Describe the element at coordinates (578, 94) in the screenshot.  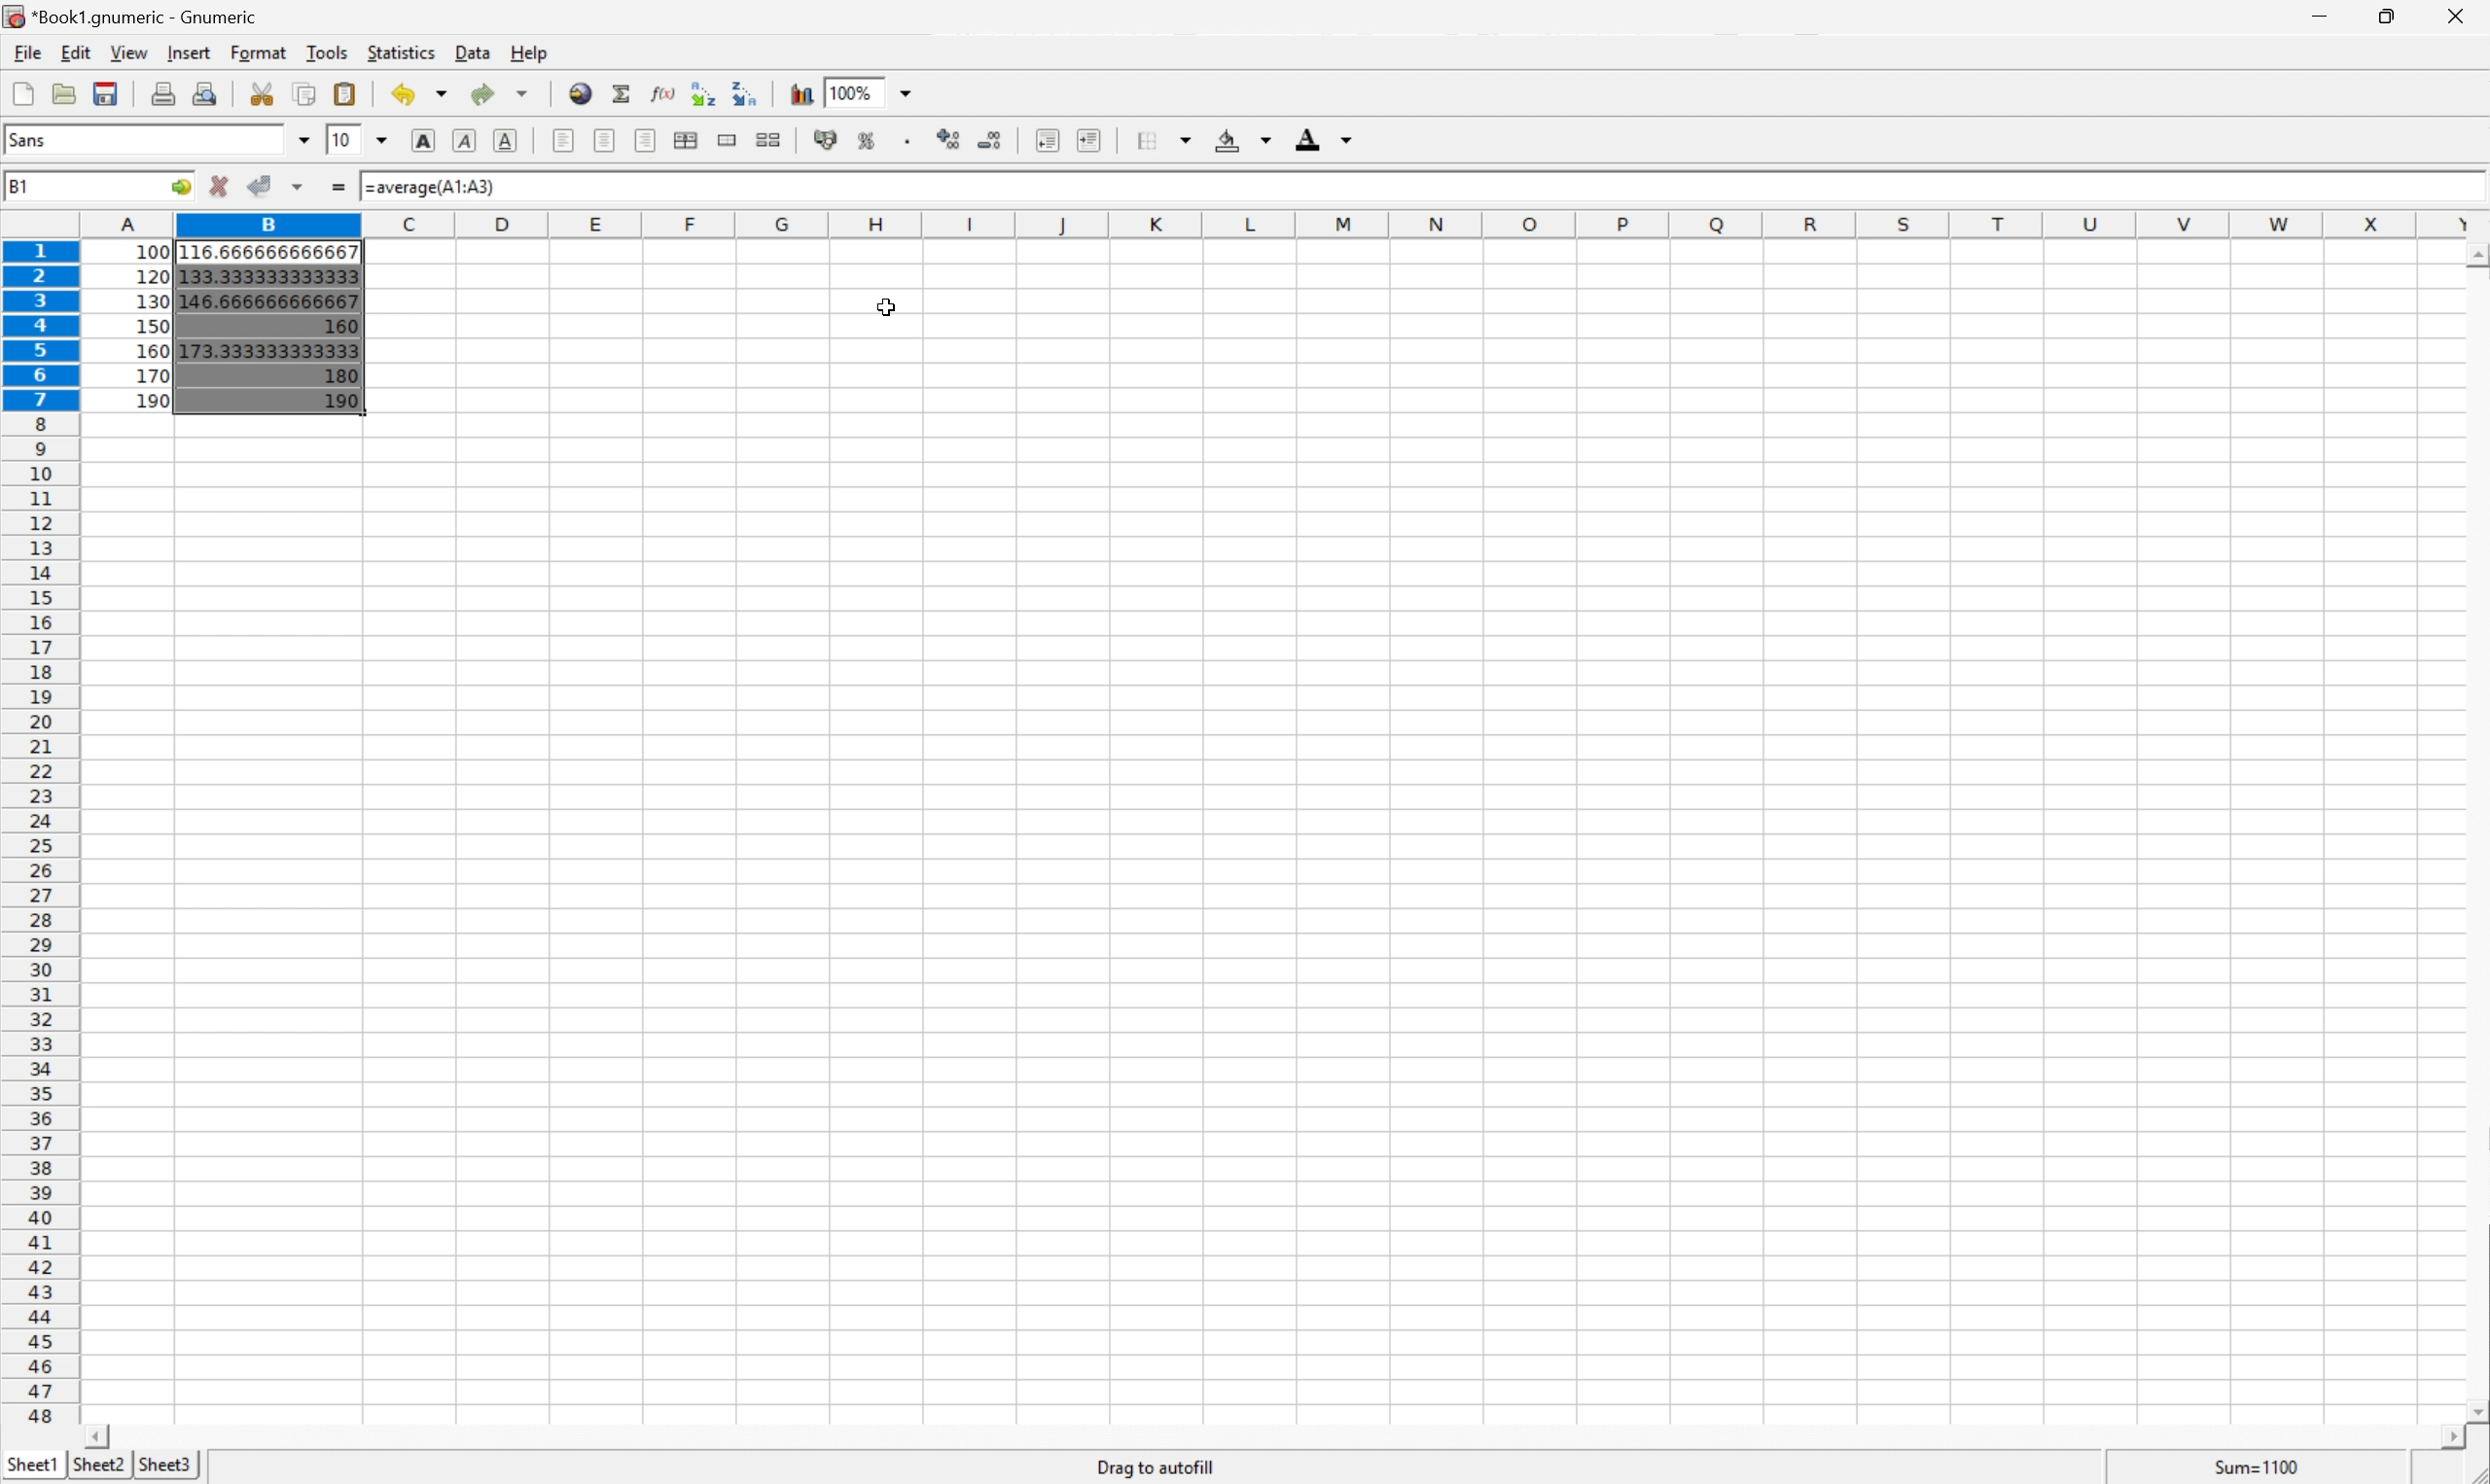
I see `Insert hyperlink` at that location.